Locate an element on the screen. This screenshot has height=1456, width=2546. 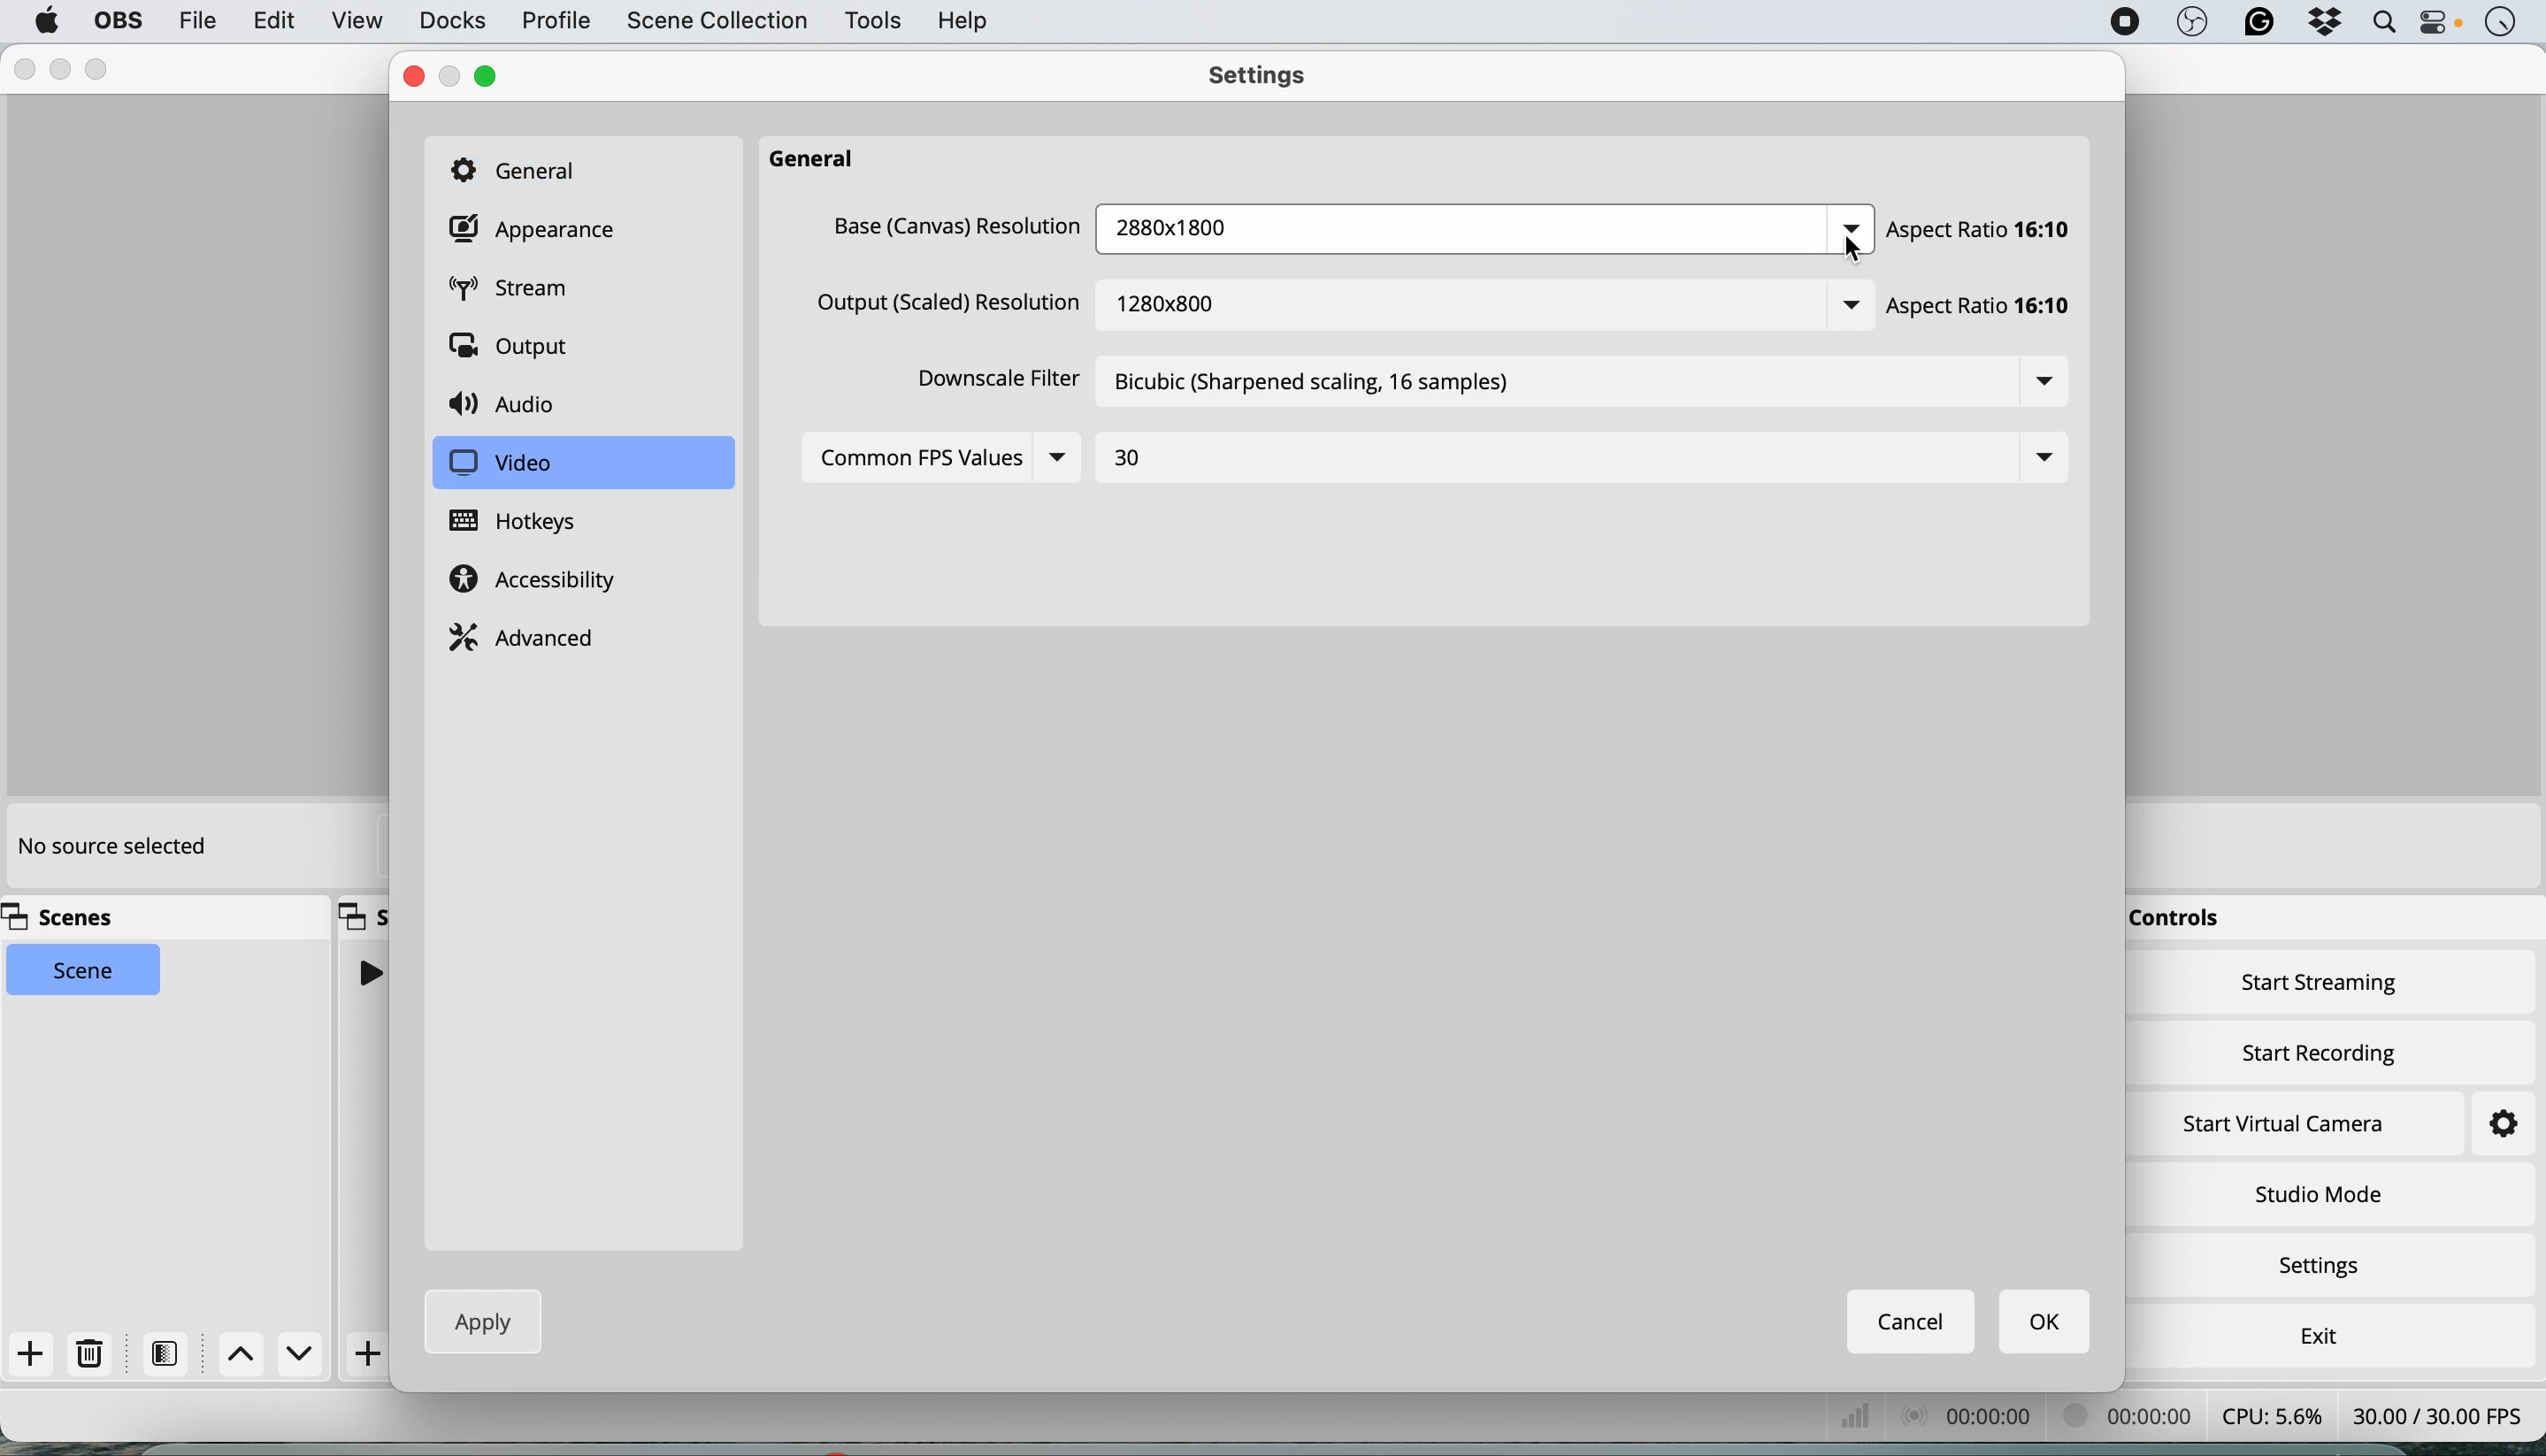
settings is located at coordinates (2327, 1268).